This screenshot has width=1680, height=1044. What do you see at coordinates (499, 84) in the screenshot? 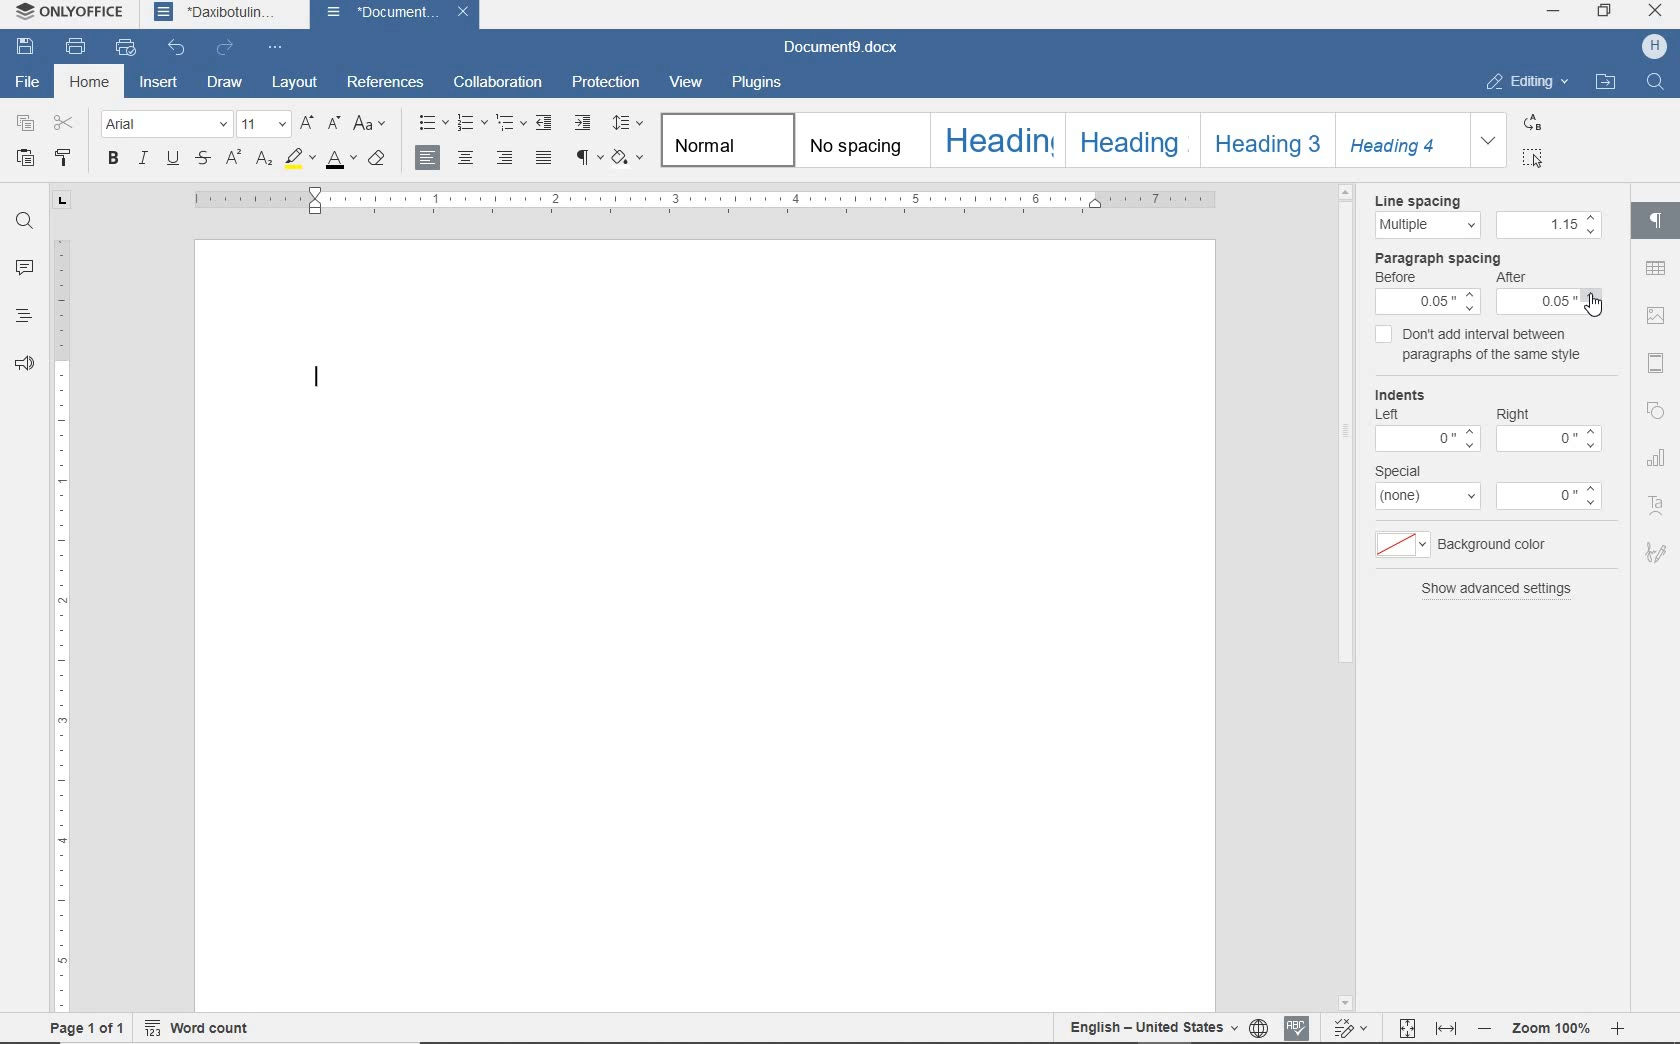
I see `collaboration` at bounding box center [499, 84].